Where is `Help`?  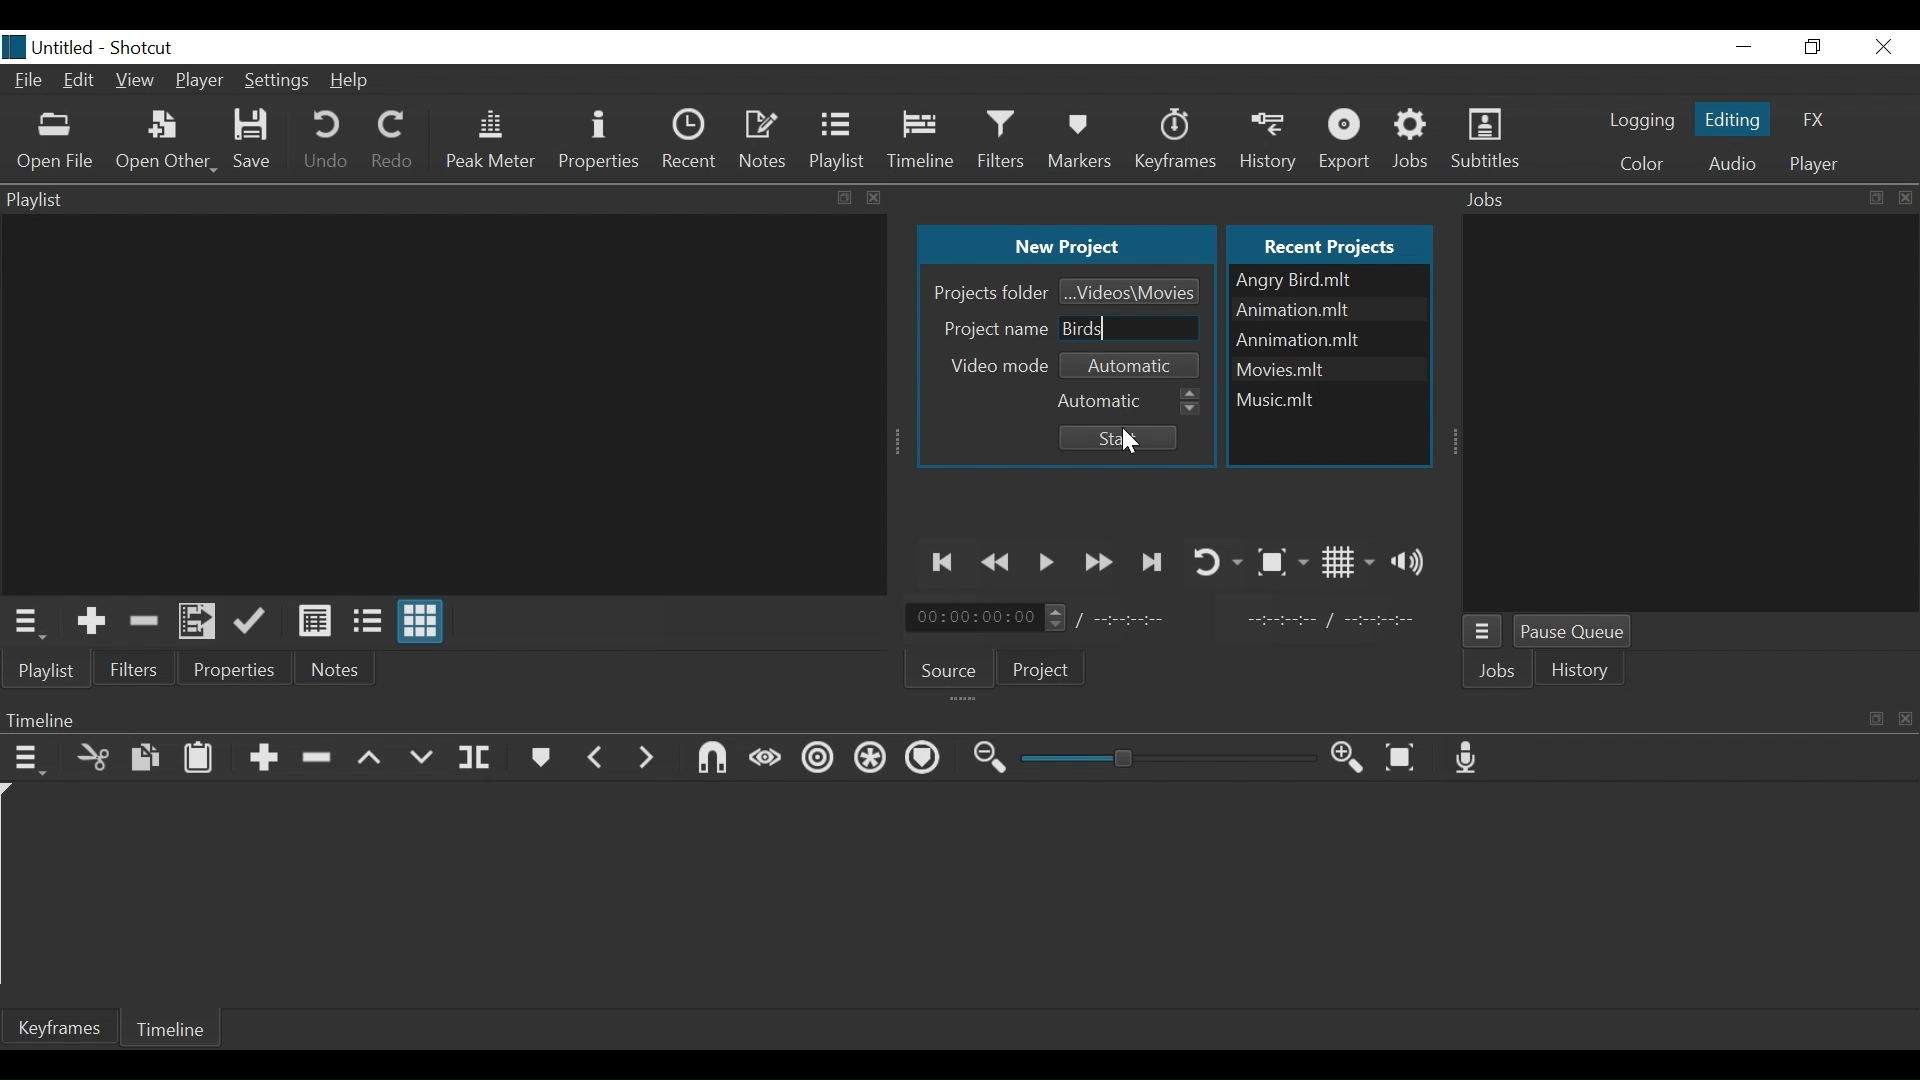 Help is located at coordinates (353, 81).